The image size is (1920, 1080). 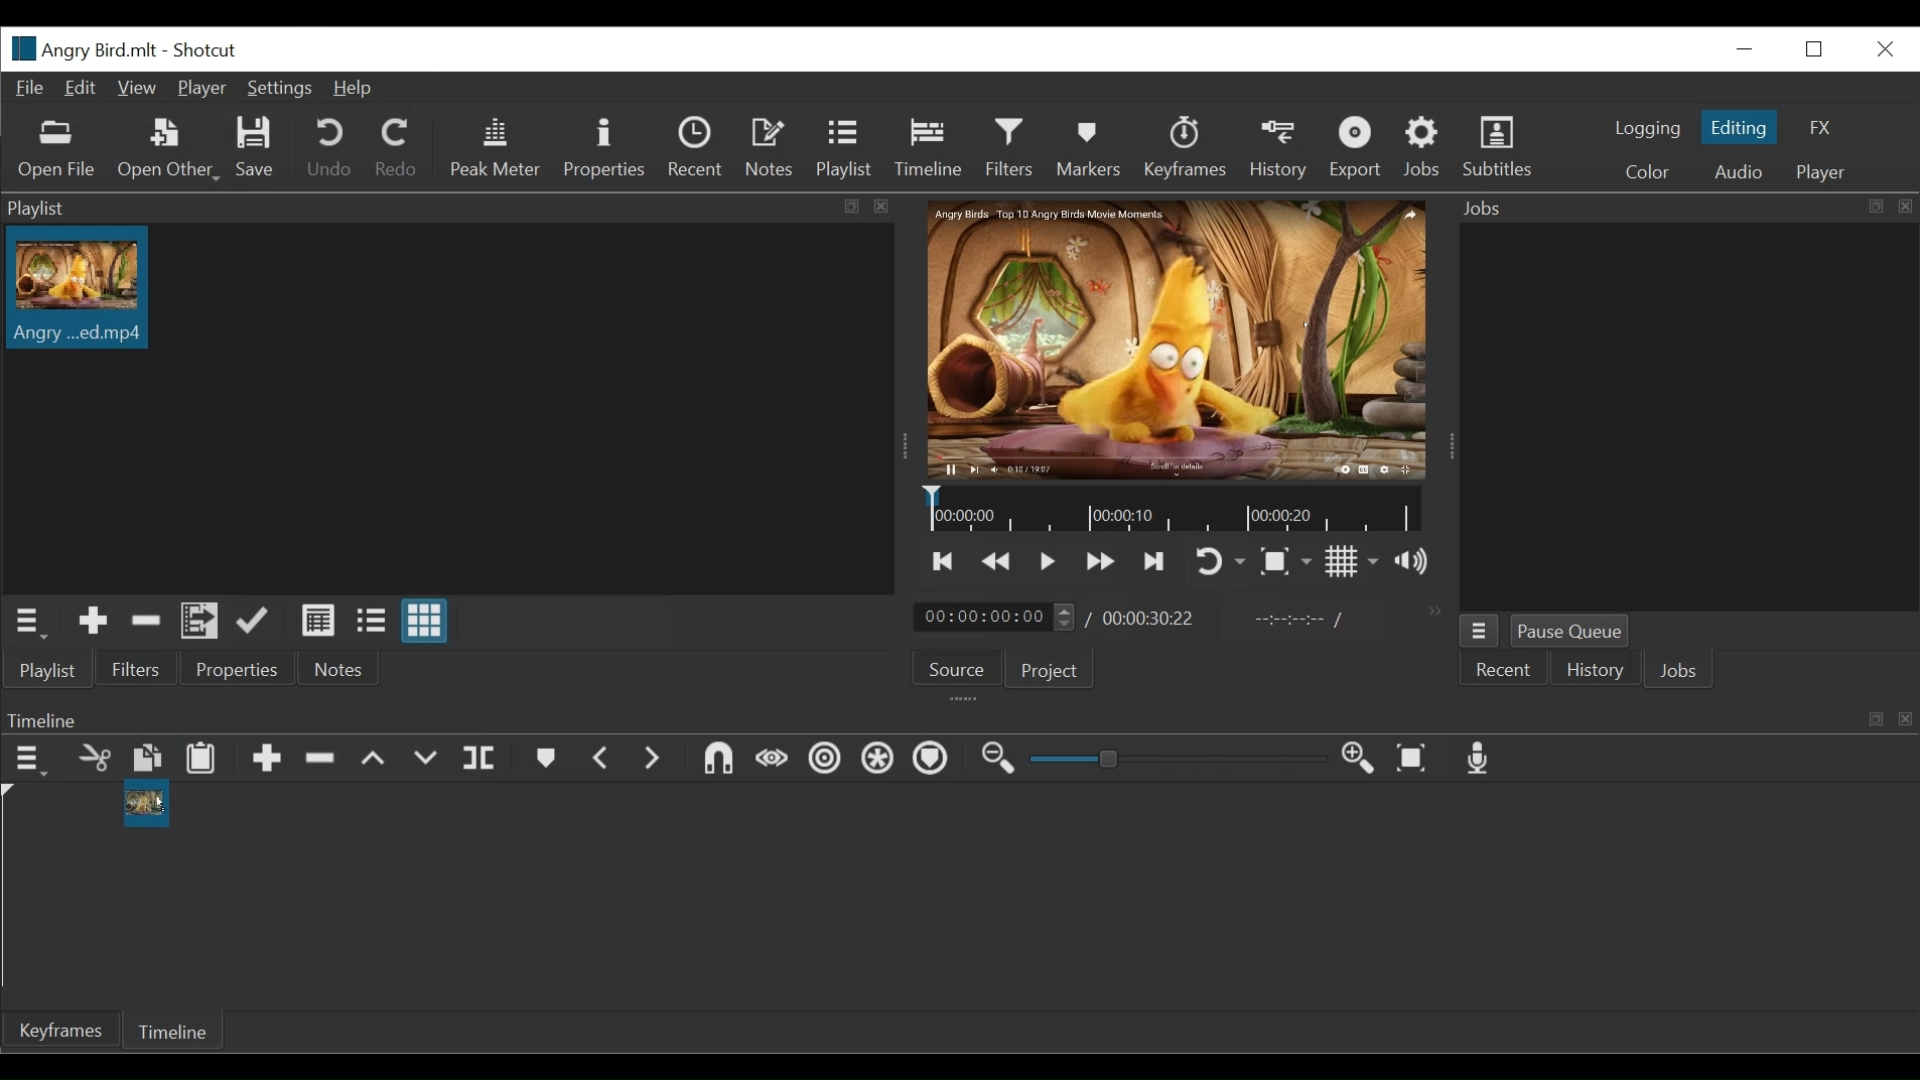 What do you see at coordinates (951, 670) in the screenshot?
I see `Source` at bounding box center [951, 670].